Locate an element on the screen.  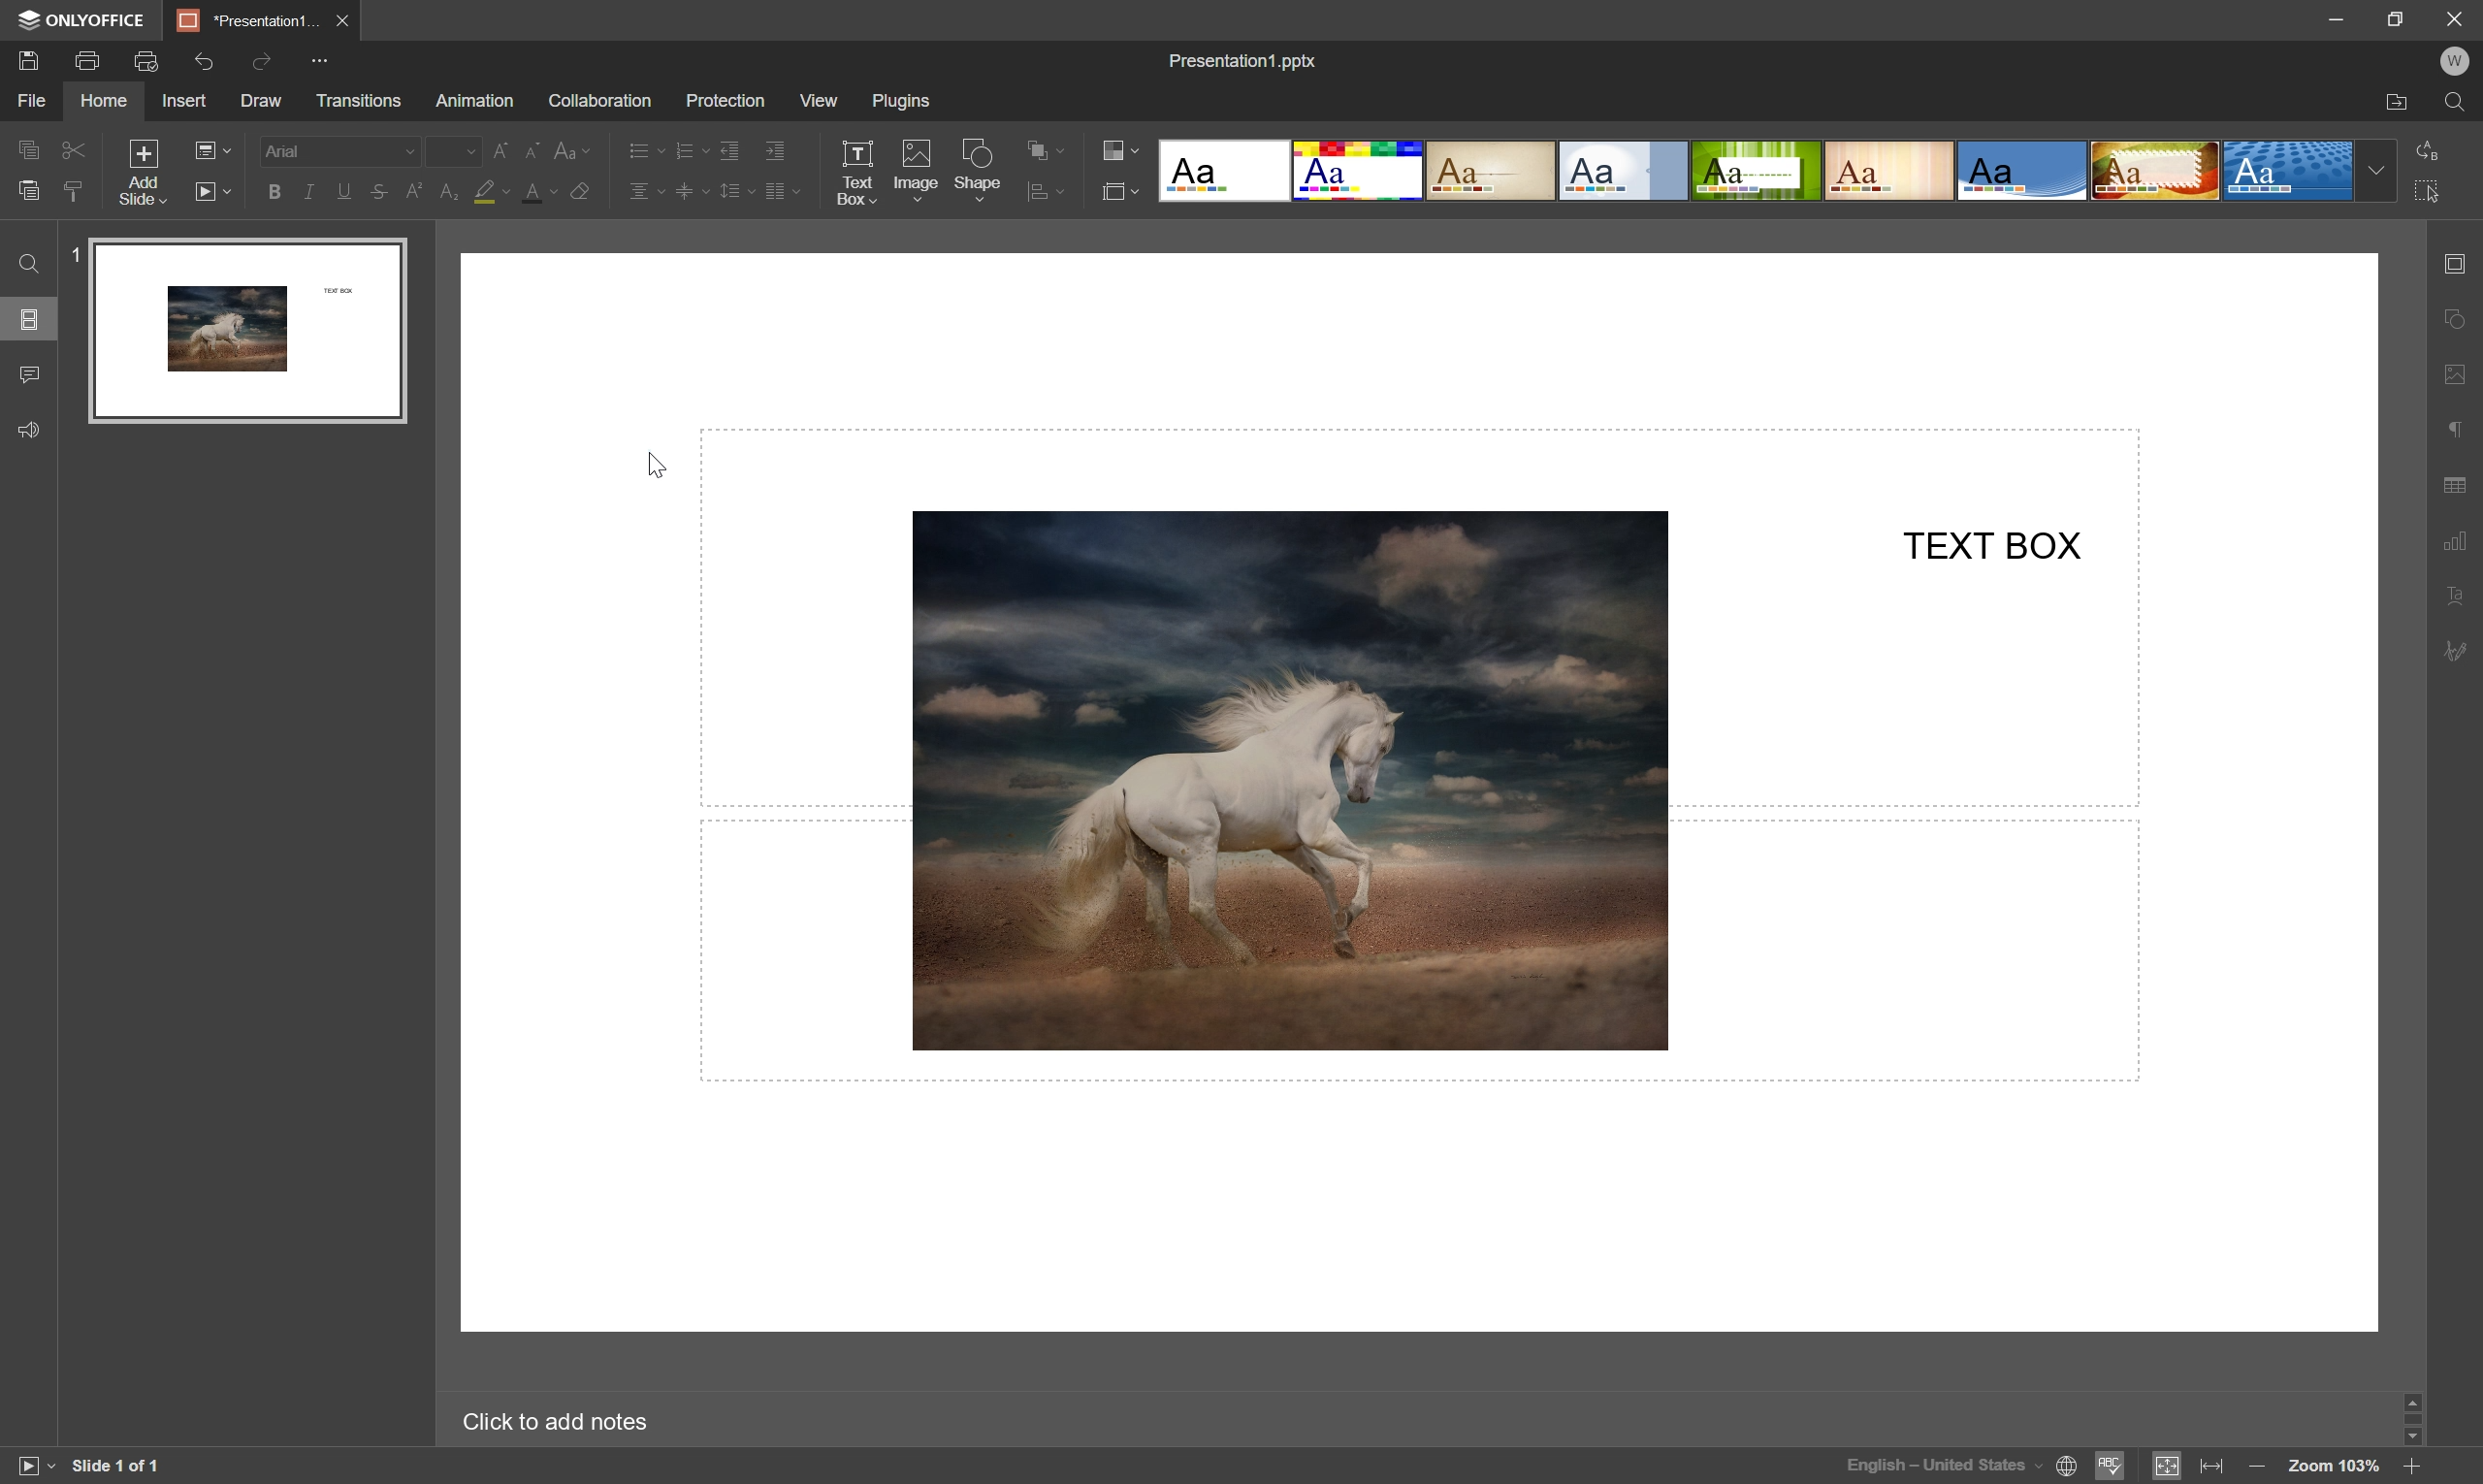
undo is located at coordinates (203, 64).